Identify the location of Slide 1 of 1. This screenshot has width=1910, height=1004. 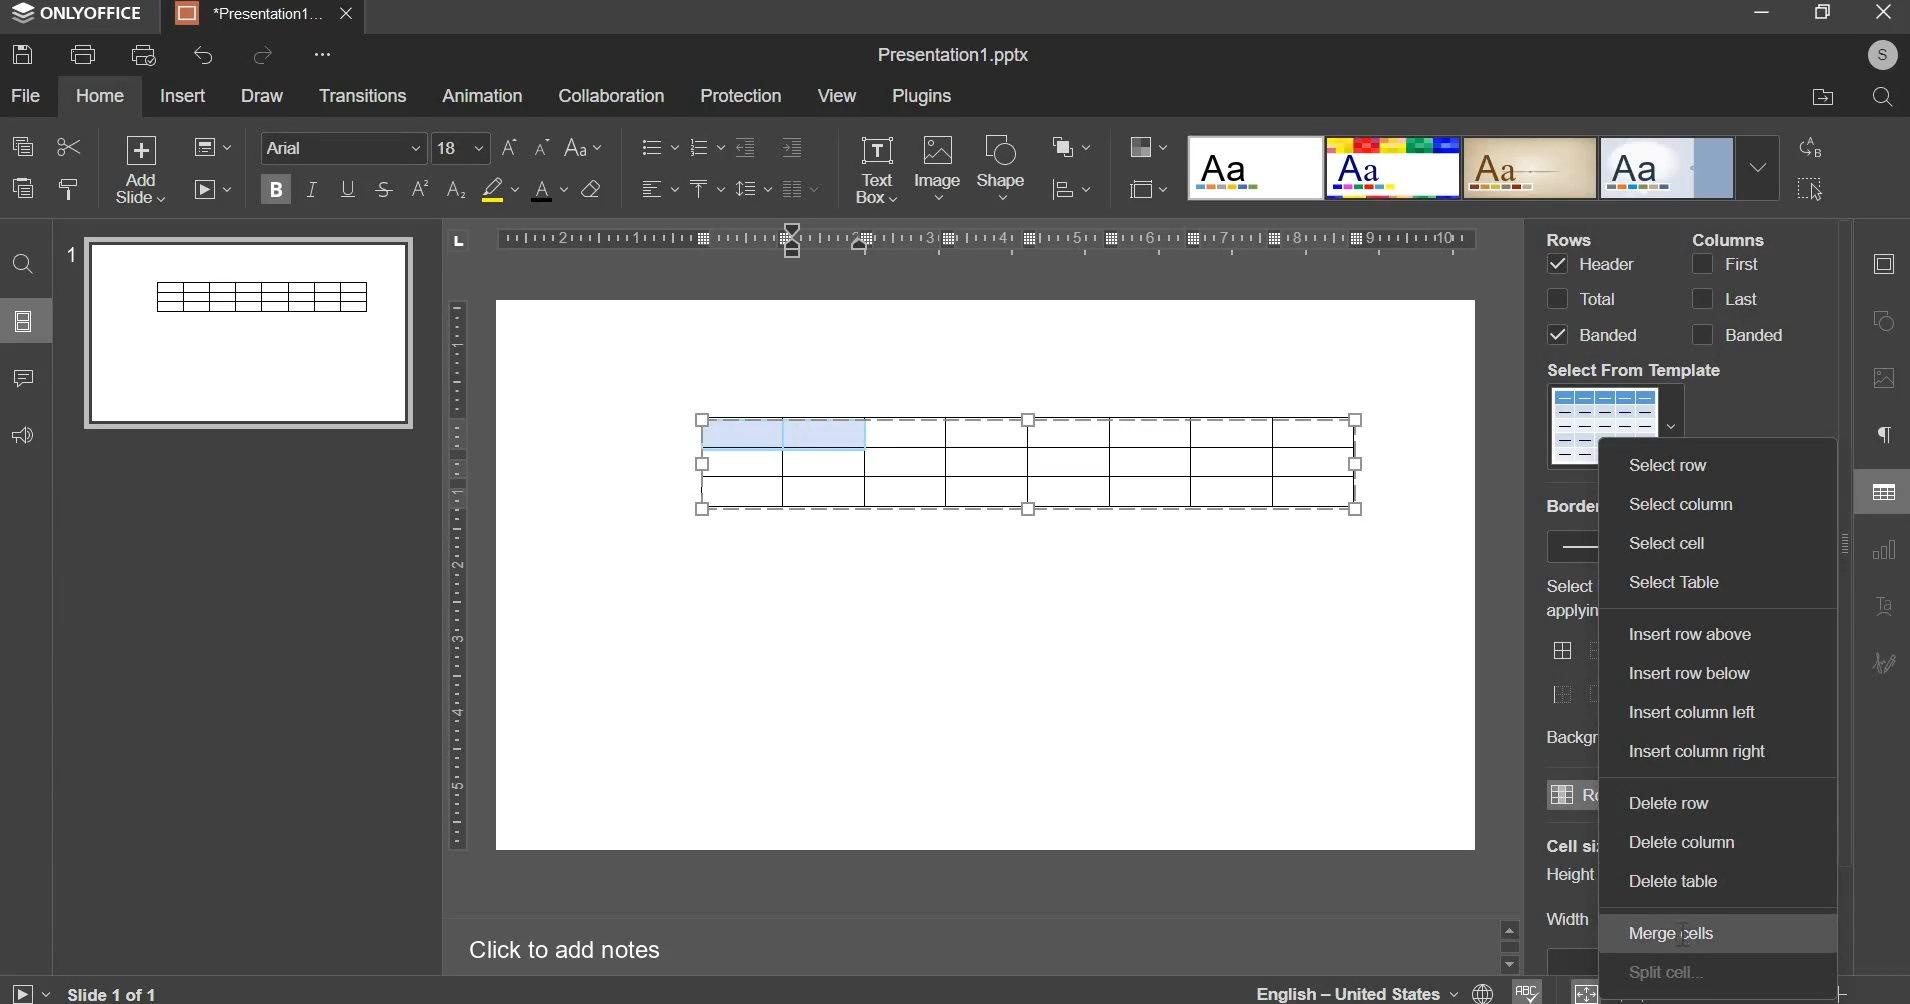
(83, 993).